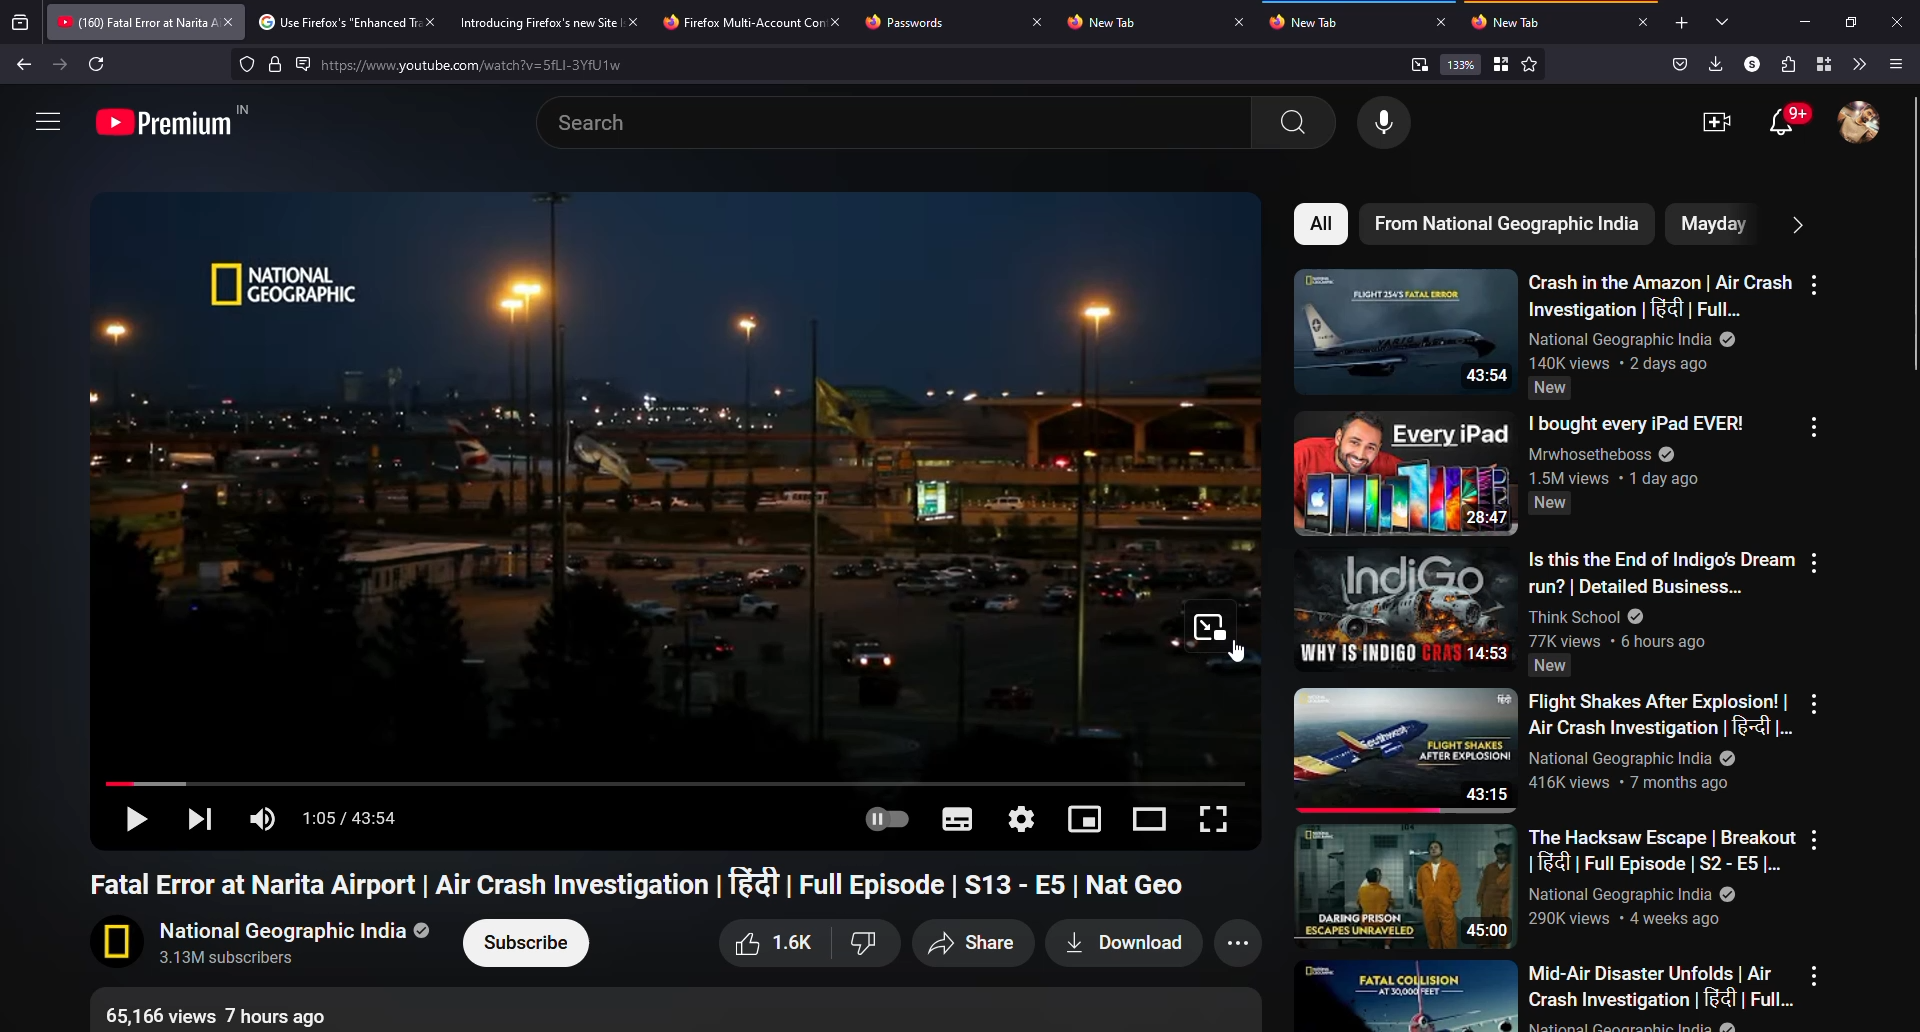 The image size is (1920, 1032). I want to click on video, so click(1717, 122).